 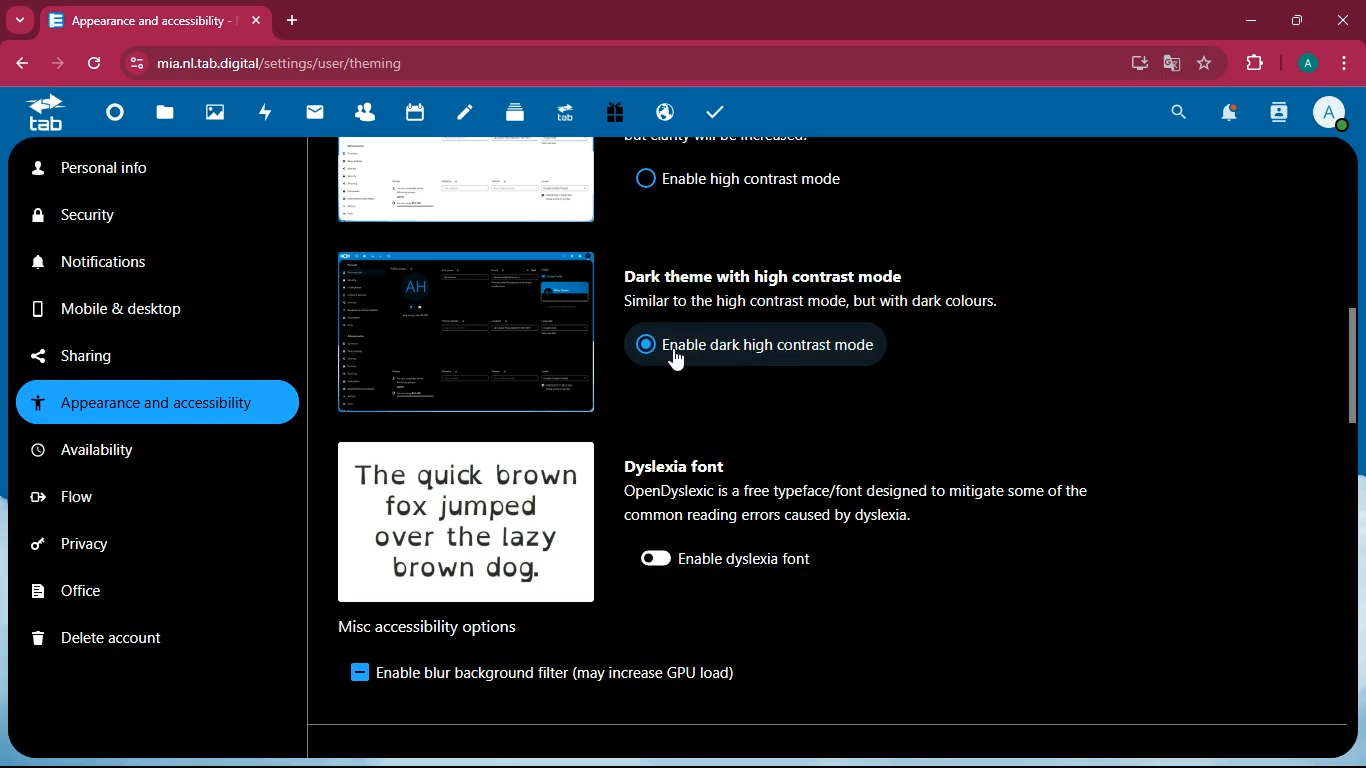 I want to click on sharing, so click(x=97, y=354).